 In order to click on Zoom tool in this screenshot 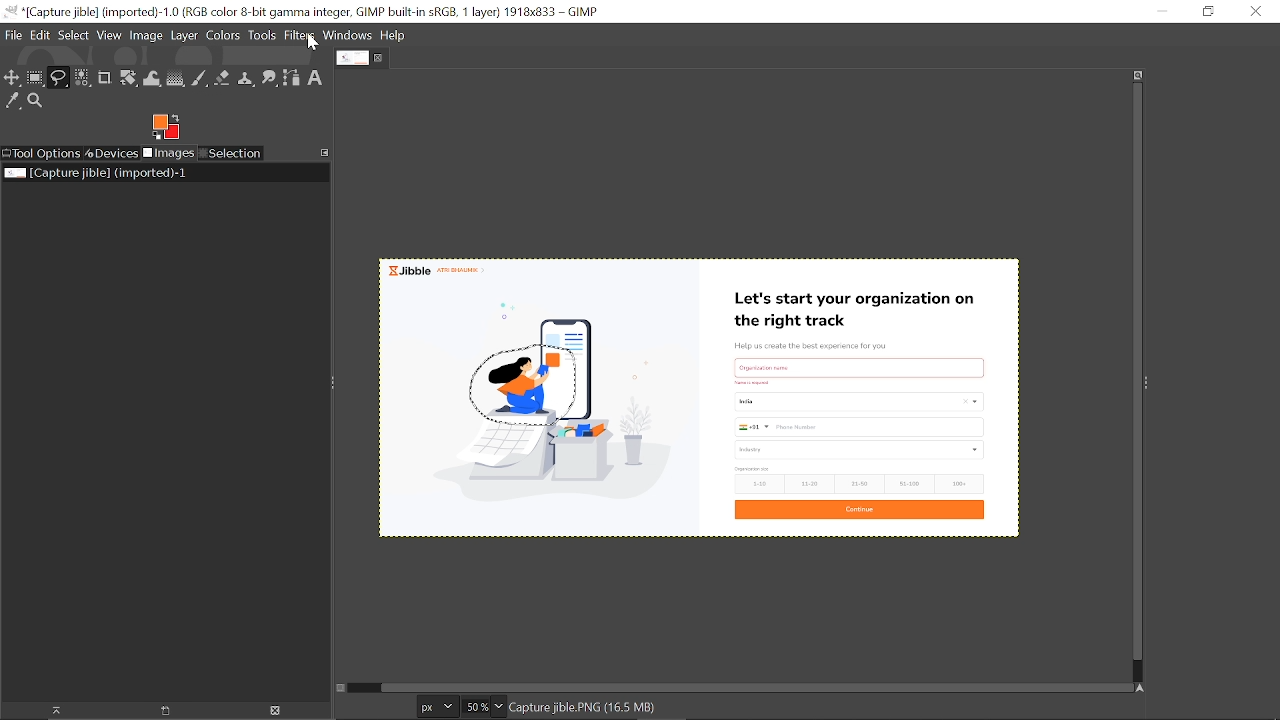, I will do `click(38, 103)`.